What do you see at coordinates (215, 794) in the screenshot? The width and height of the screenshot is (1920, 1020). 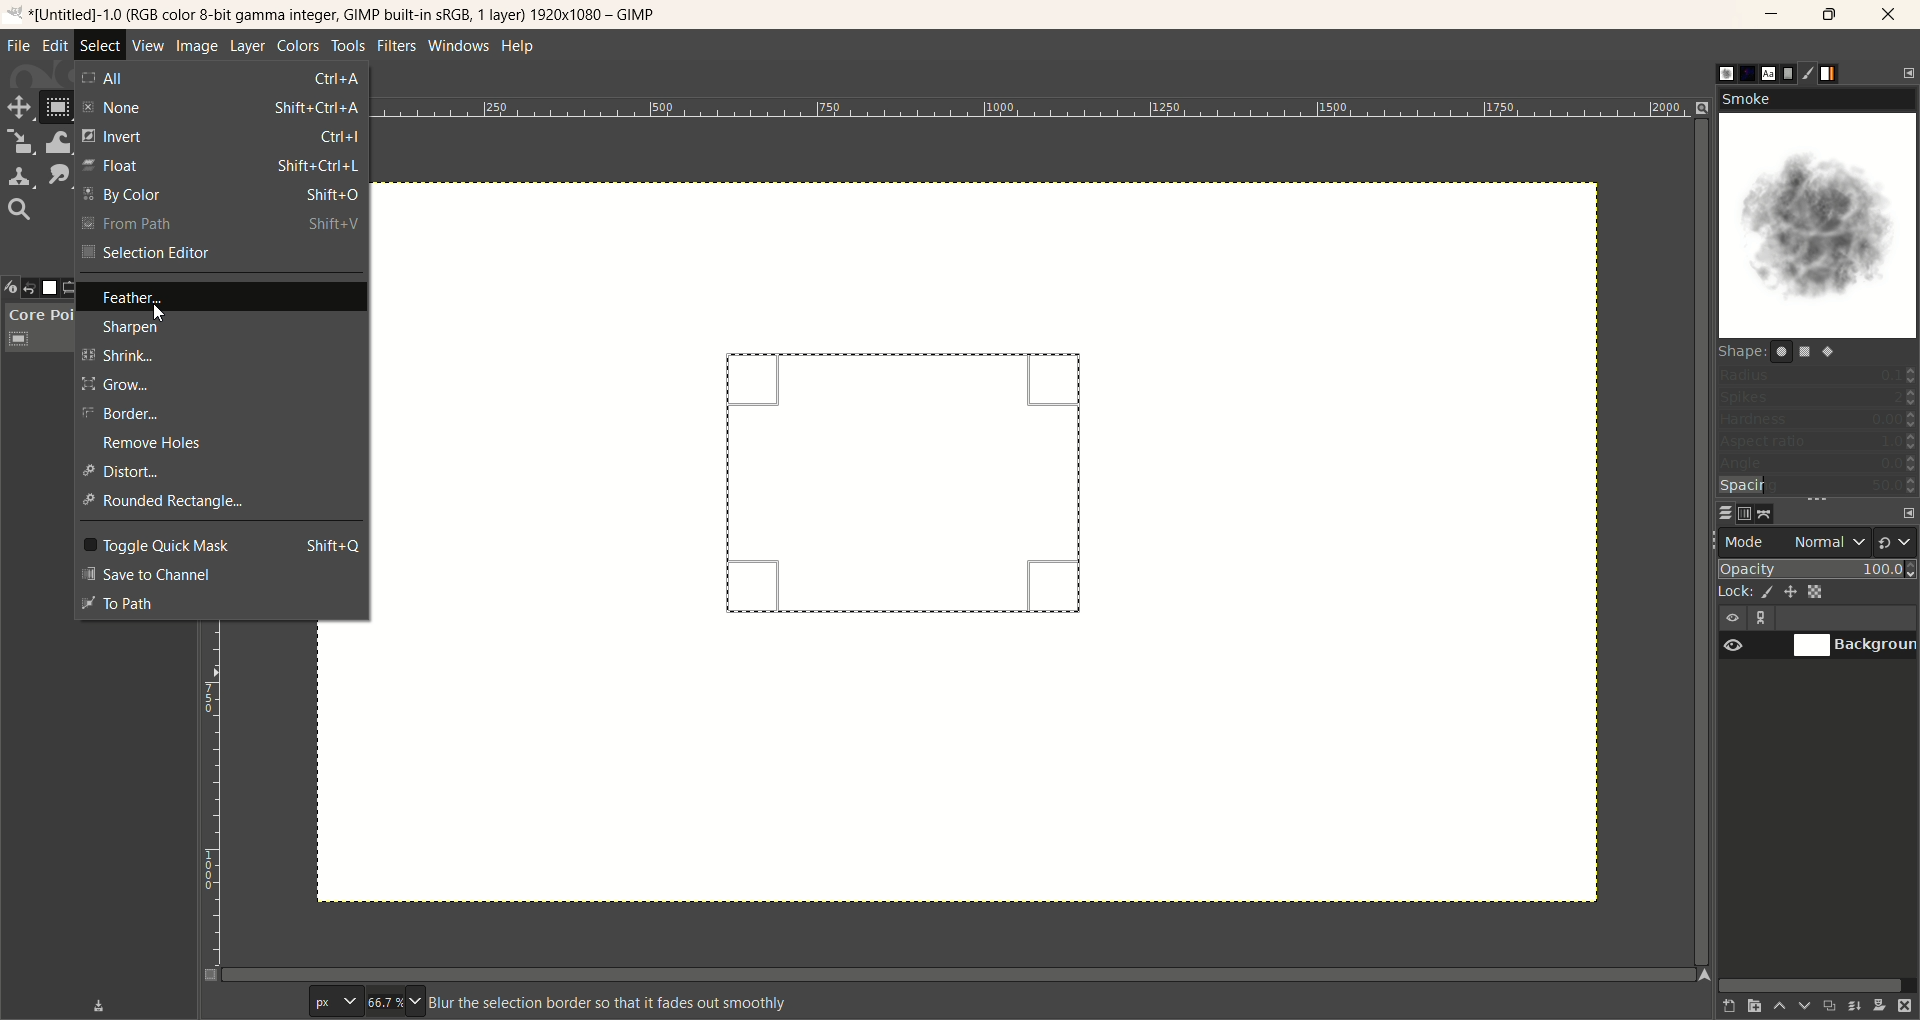 I see `scale bar` at bounding box center [215, 794].